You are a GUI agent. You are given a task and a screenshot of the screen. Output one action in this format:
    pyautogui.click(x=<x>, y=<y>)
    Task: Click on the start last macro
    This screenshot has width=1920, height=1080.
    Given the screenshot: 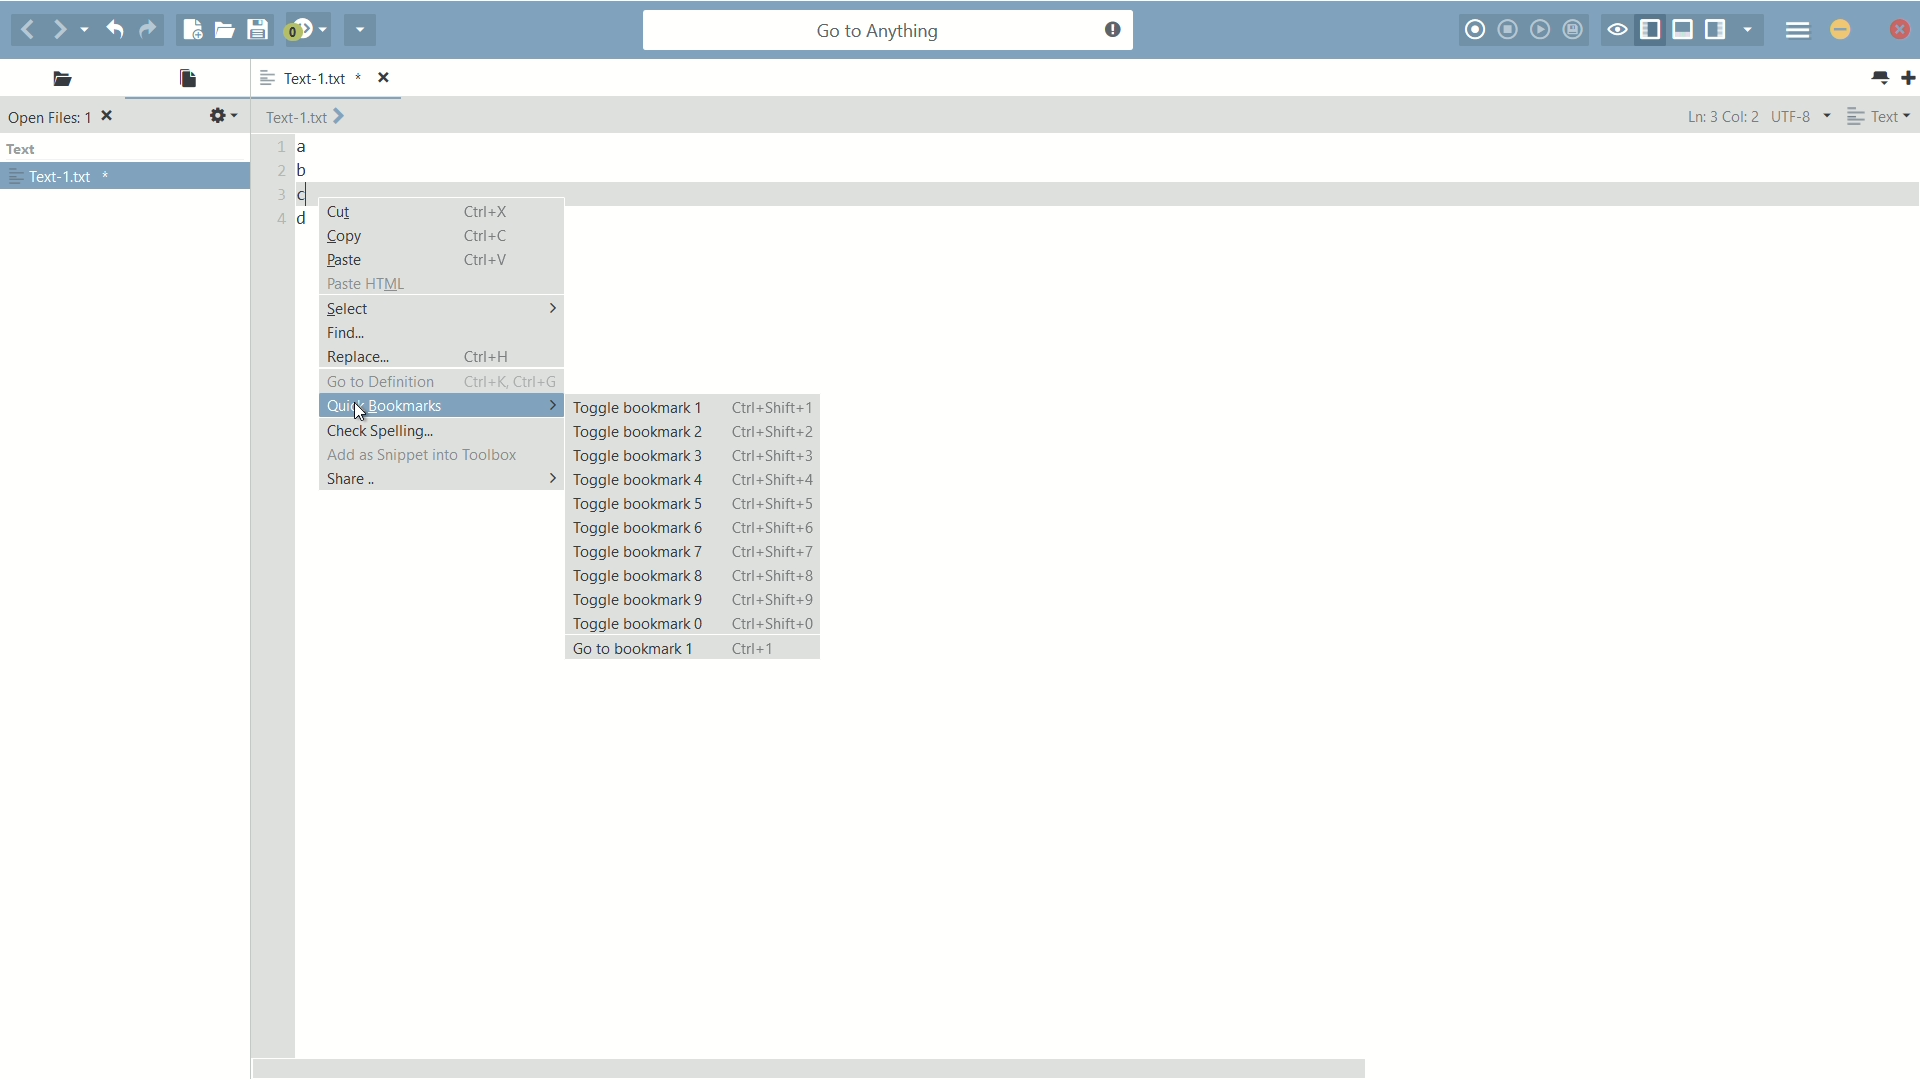 What is the action you would take?
    pyautogui.click(x=1540, y=31)
    